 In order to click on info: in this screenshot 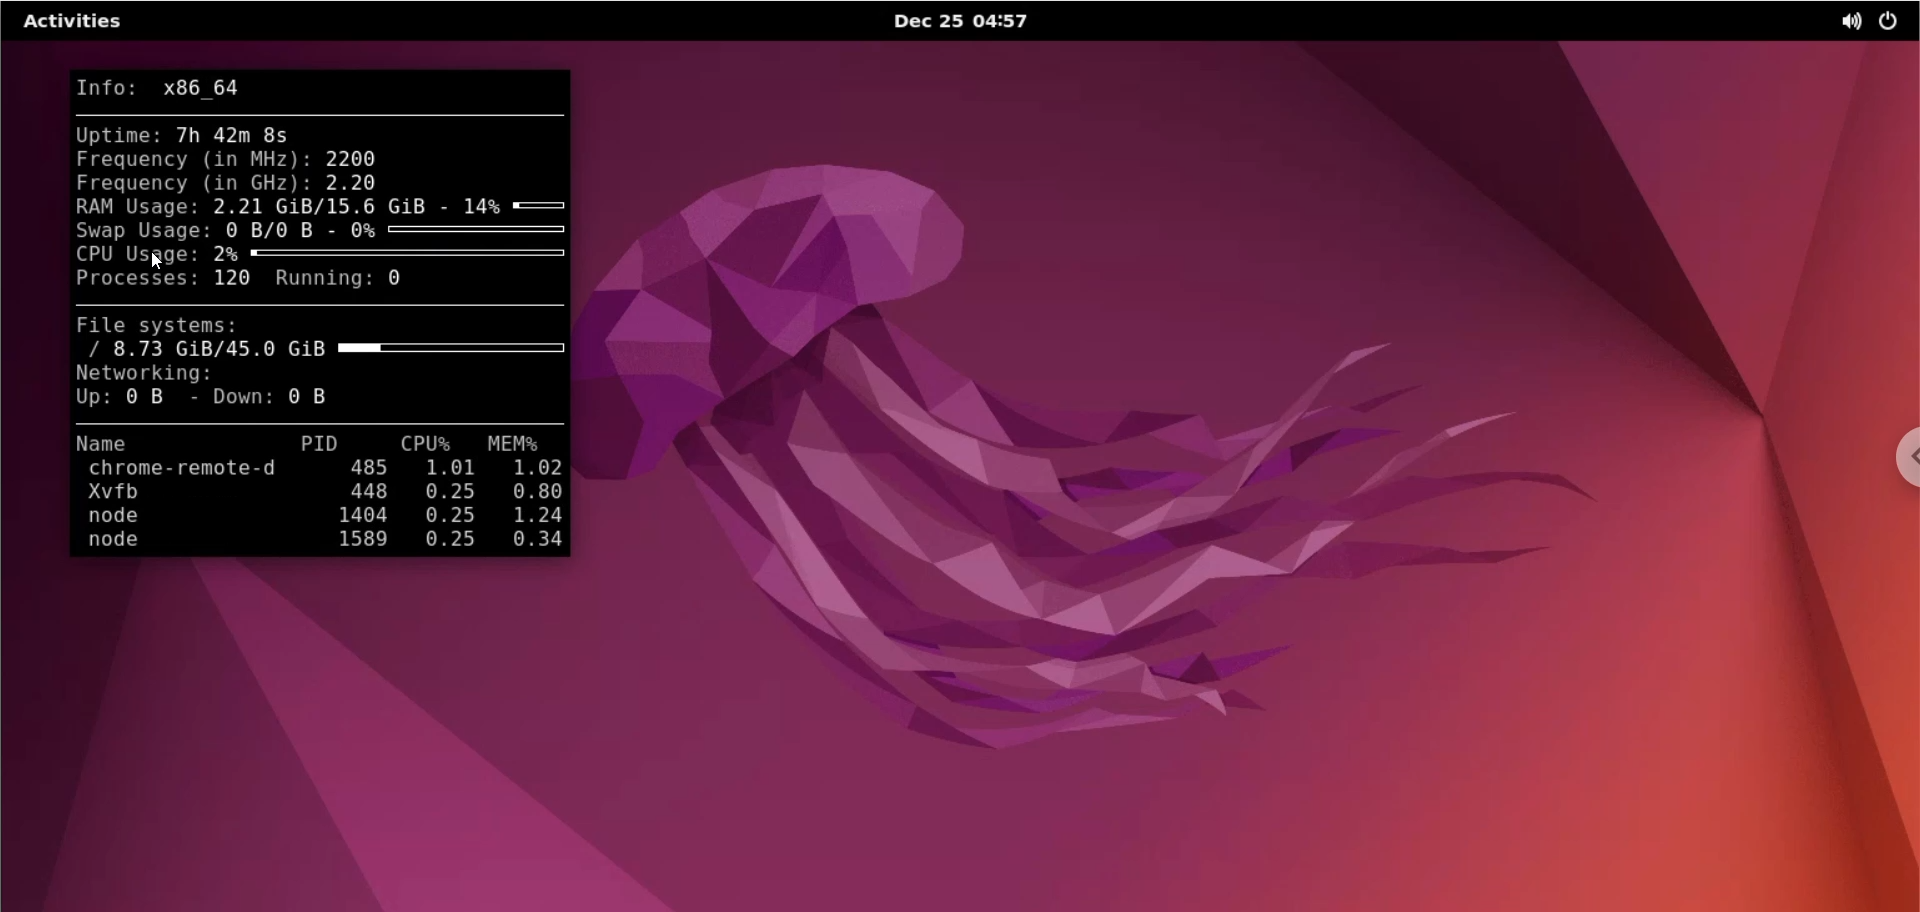, I will do `click(115, 85)`.